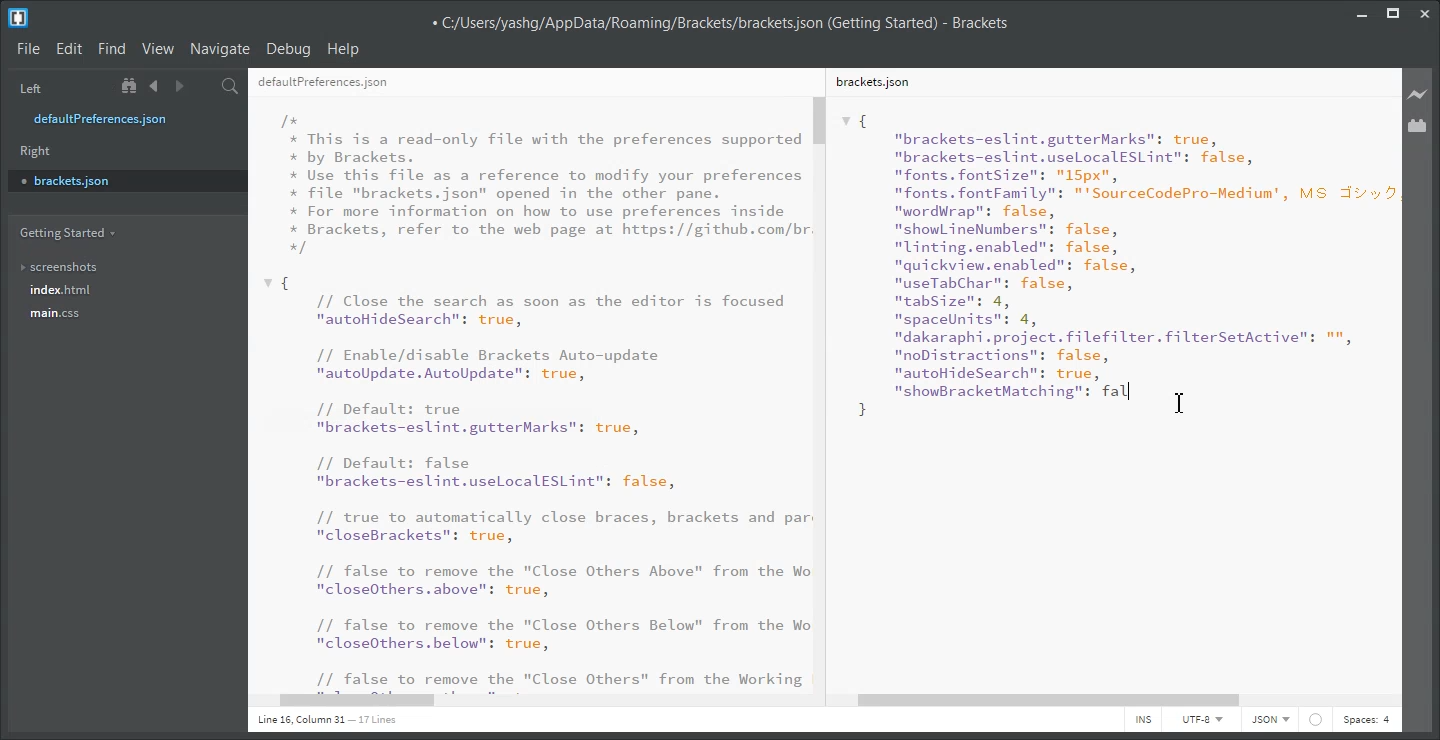  Describe the element at coordinates (1183, 402) in the screenshot. I see `cursor` at that location.